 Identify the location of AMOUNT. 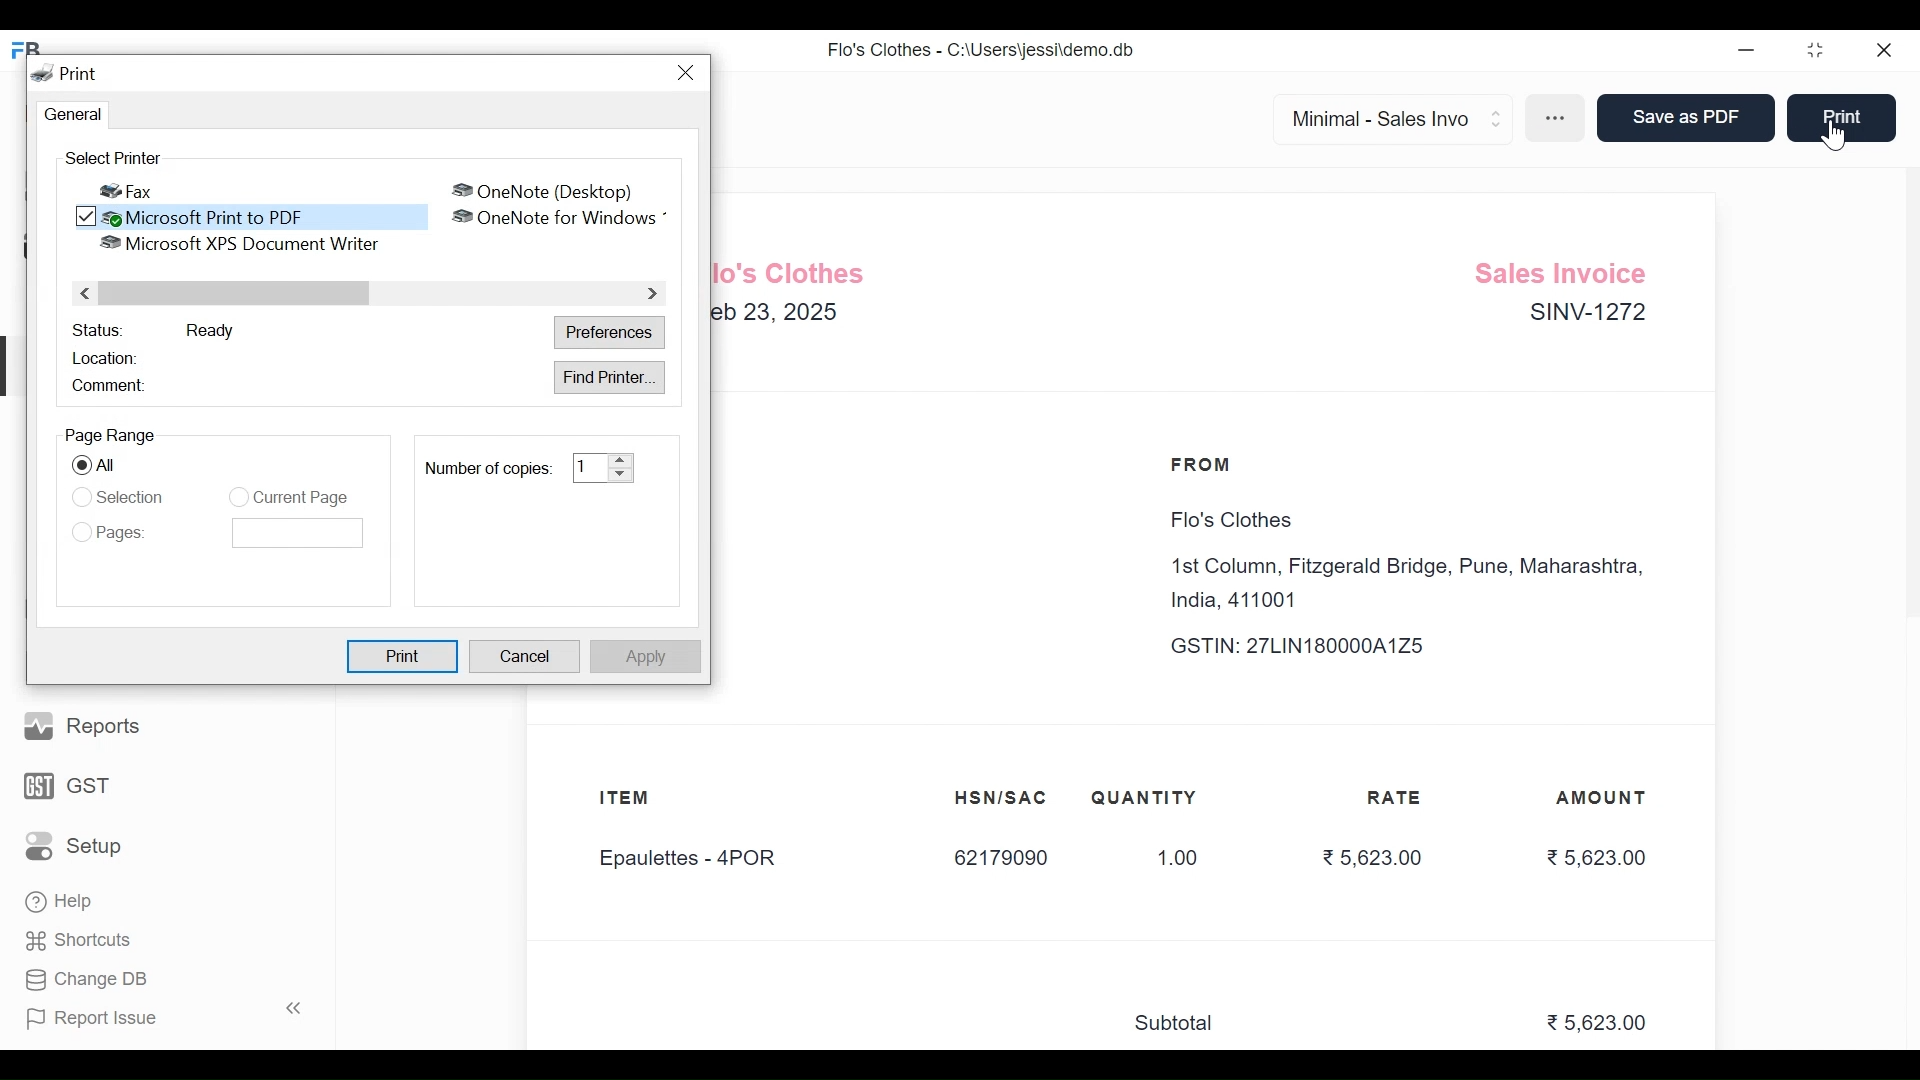
(1603, 799).